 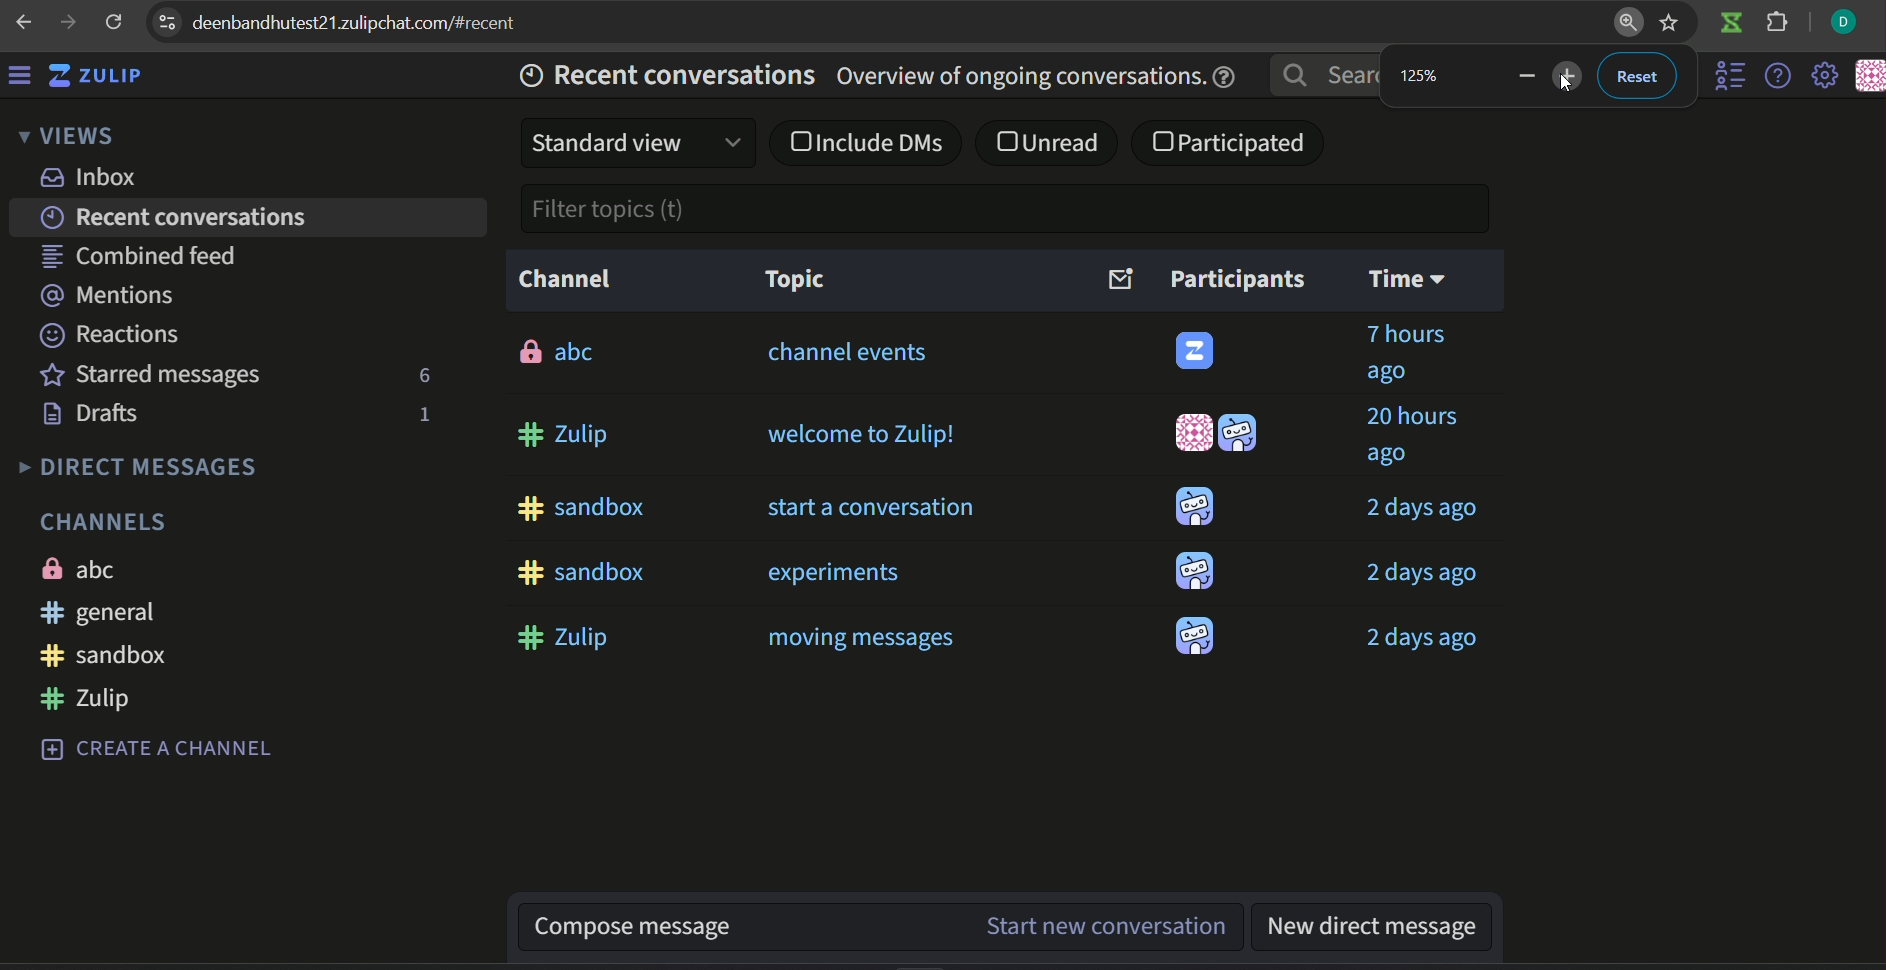 I want to click on channel events, so click(x=851, y=357).